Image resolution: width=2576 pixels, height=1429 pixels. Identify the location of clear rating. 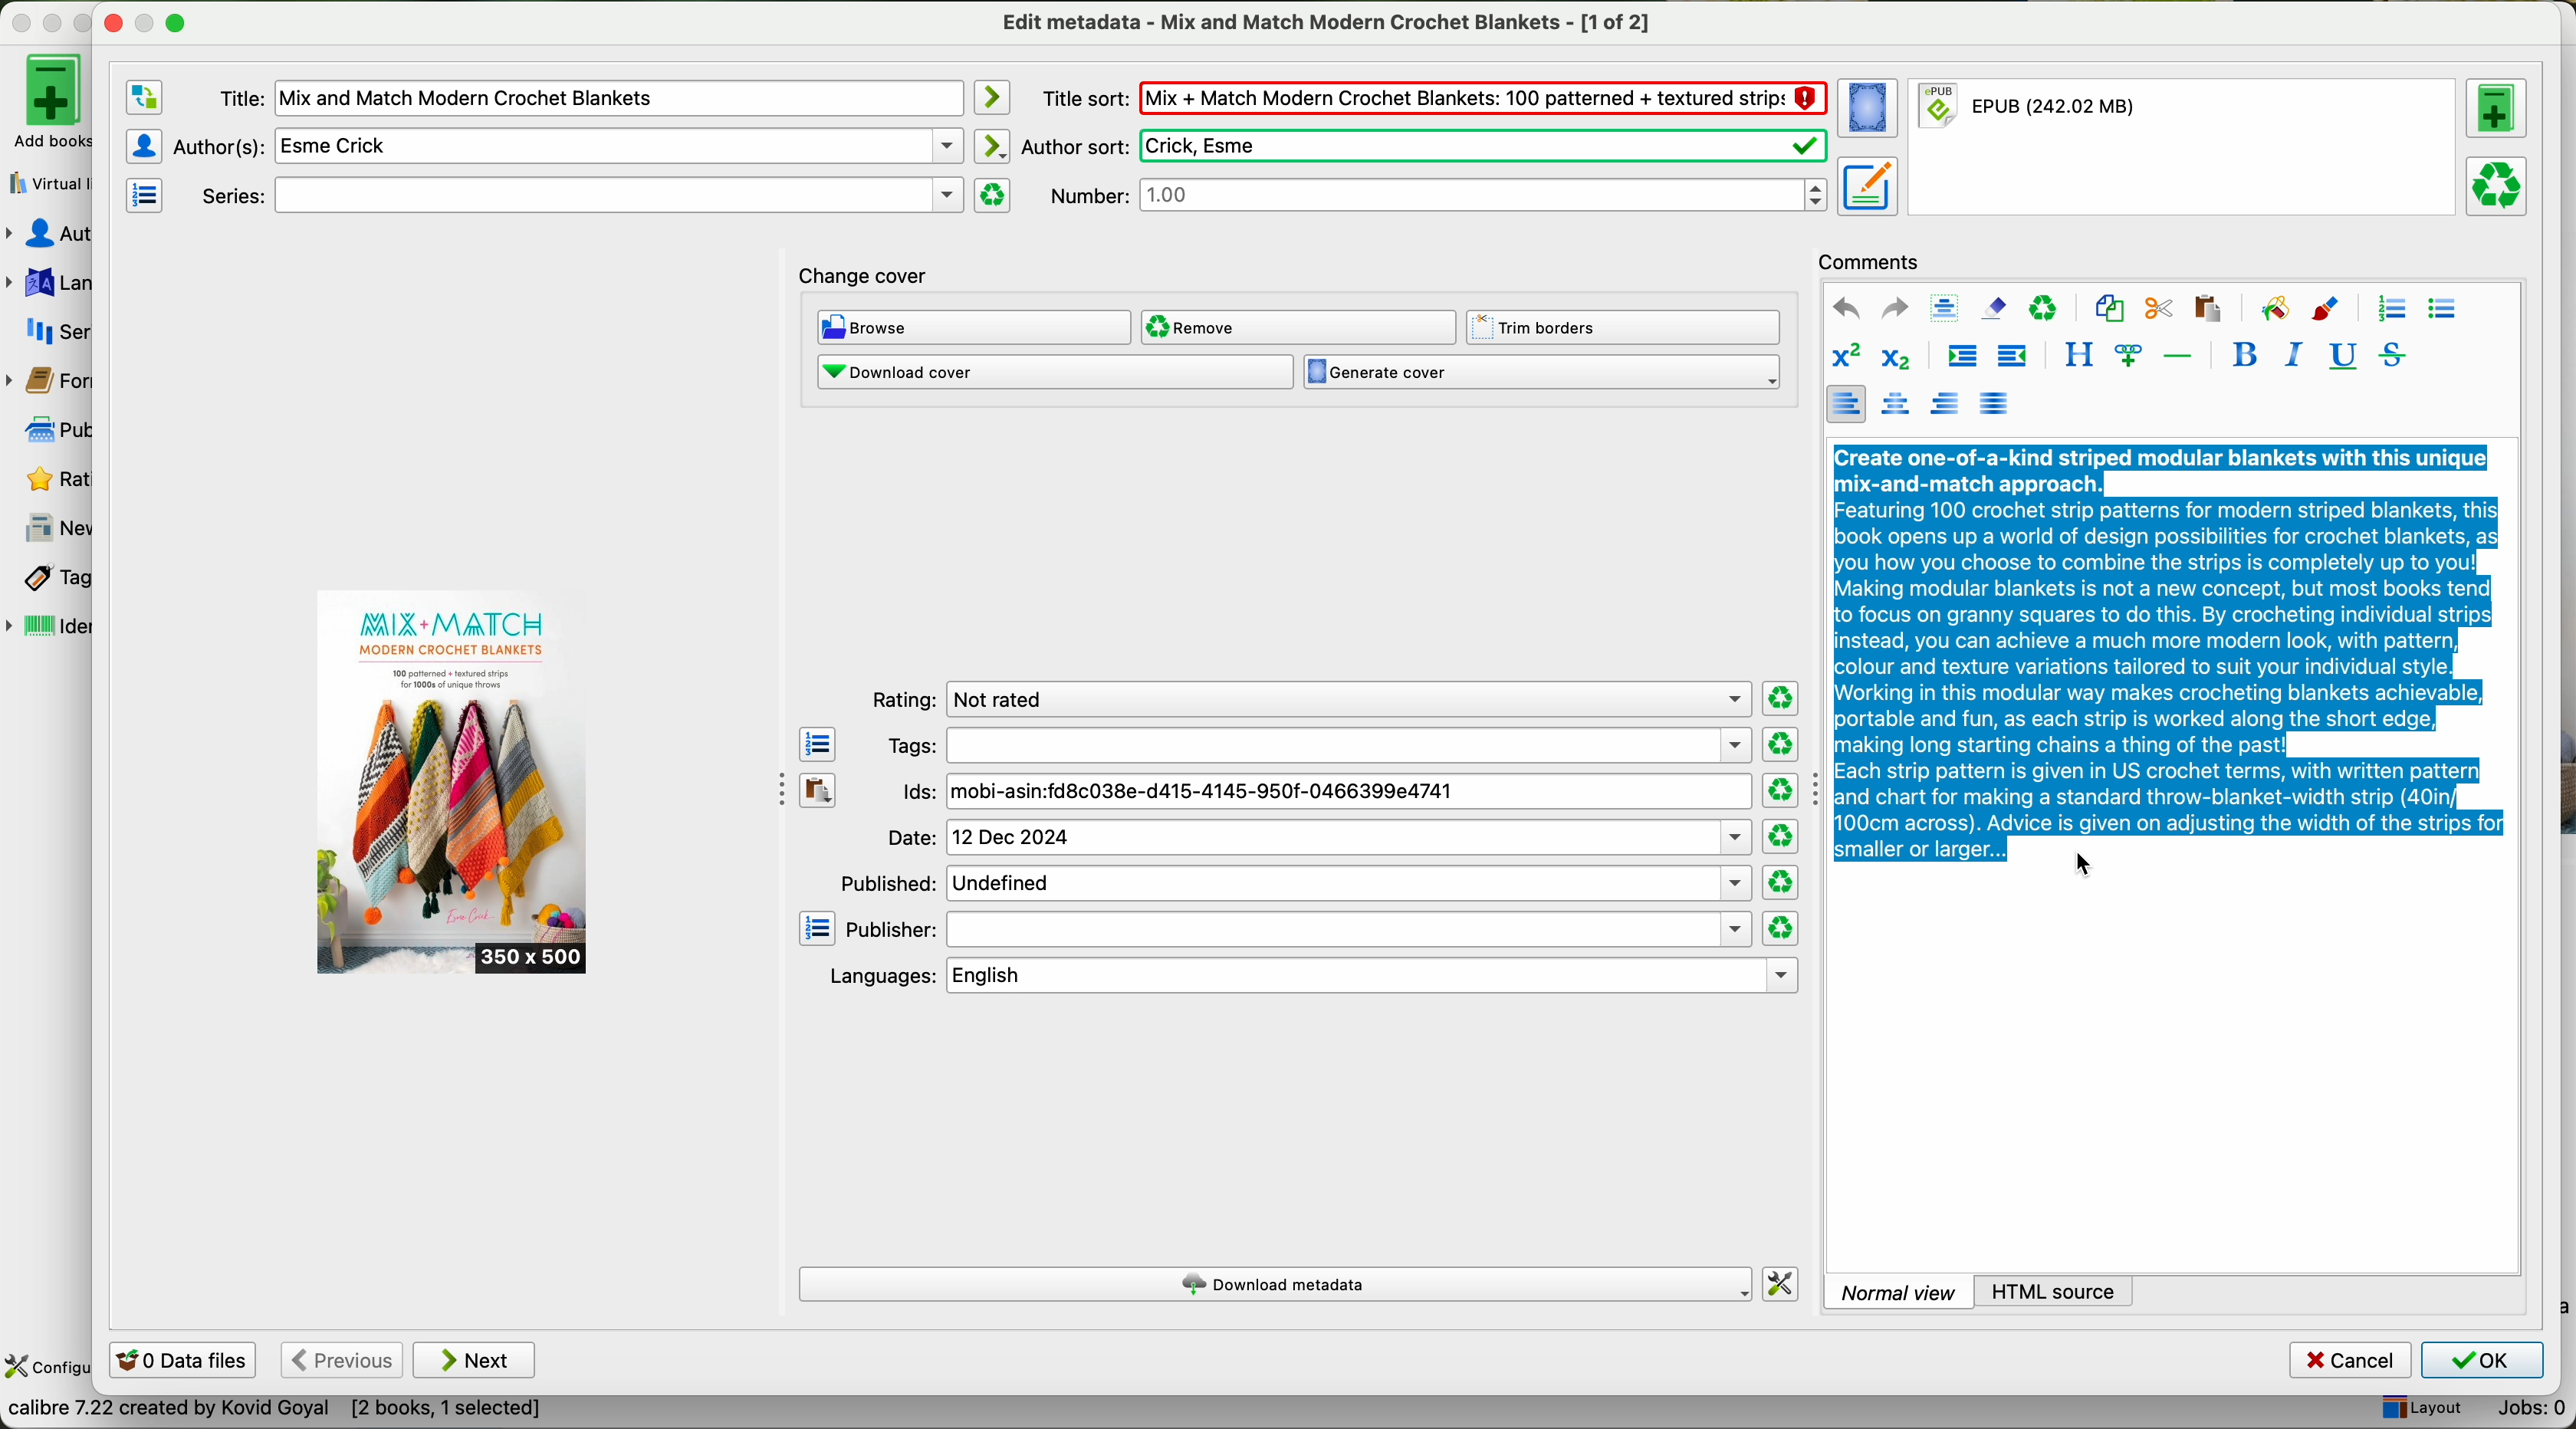
(1779, 745).